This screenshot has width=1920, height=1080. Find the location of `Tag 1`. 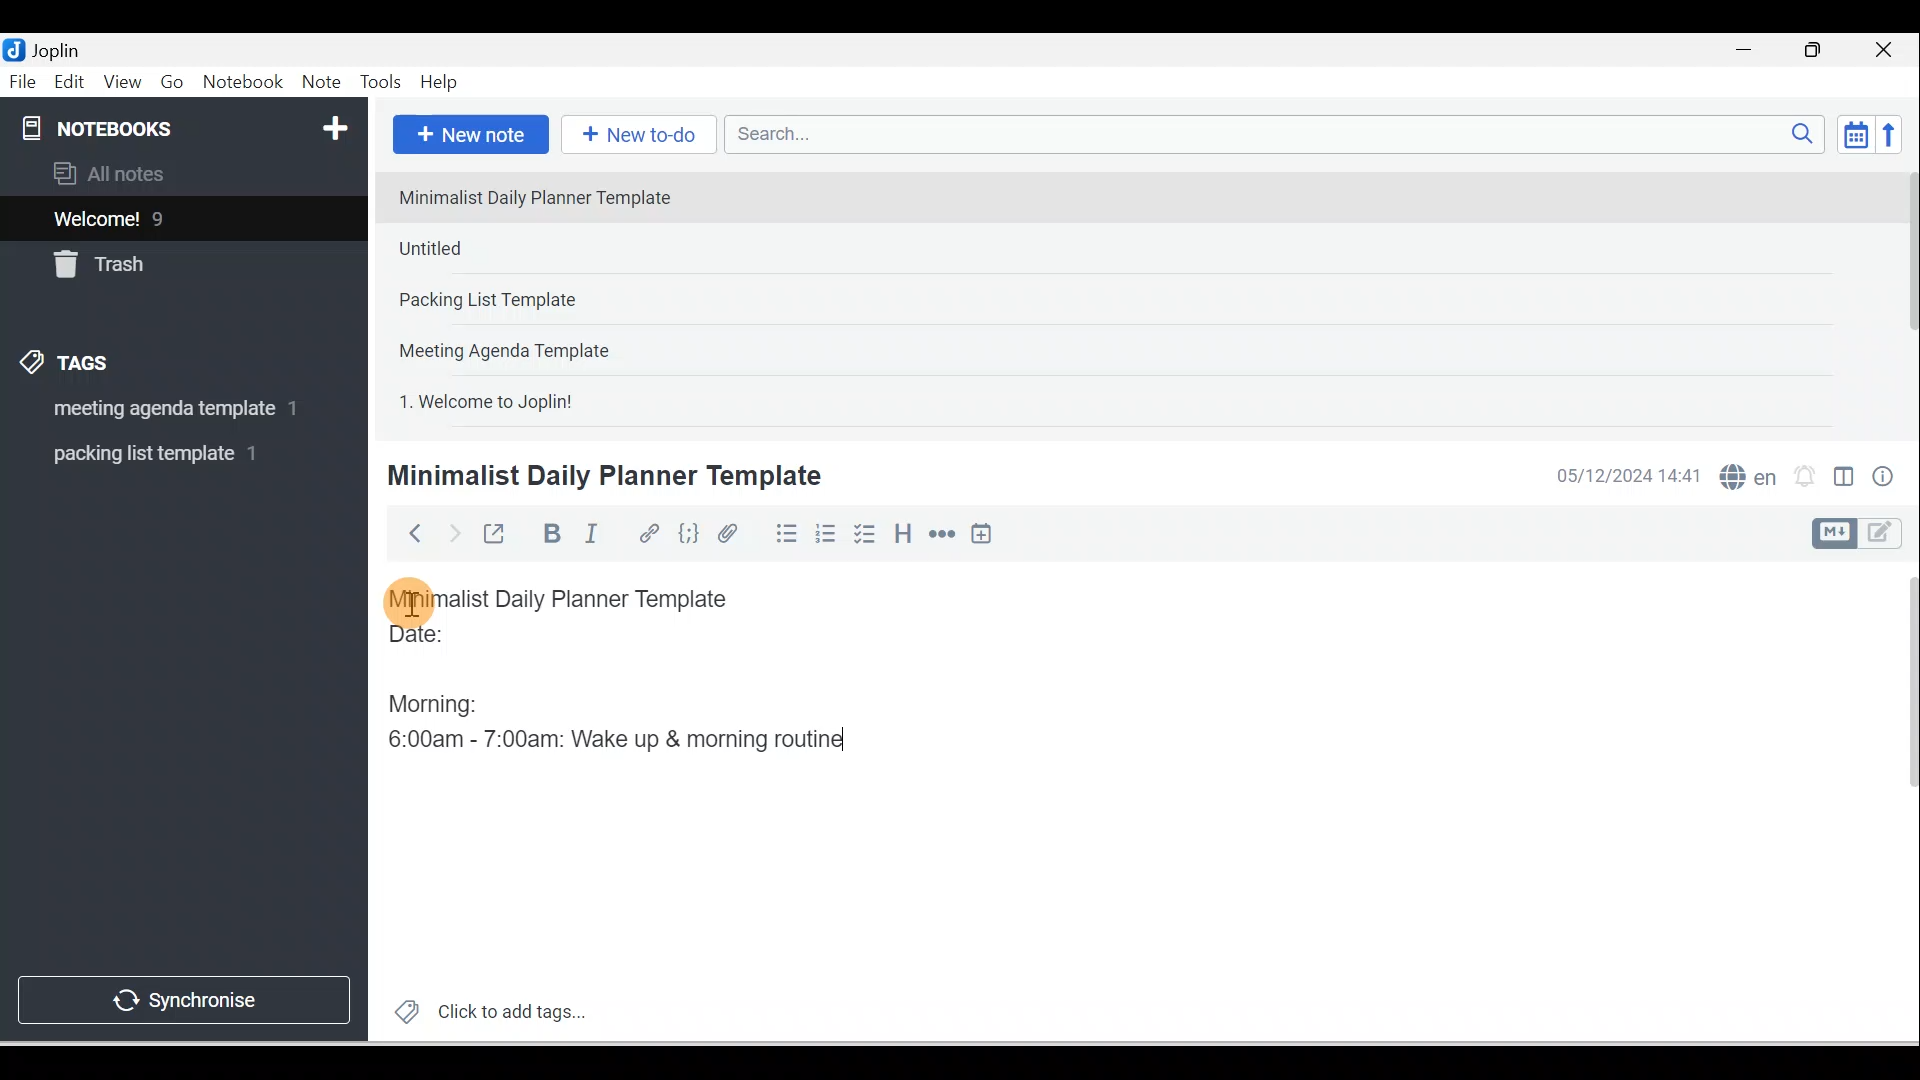

Tag 1 is located at coordinates (157, 410).